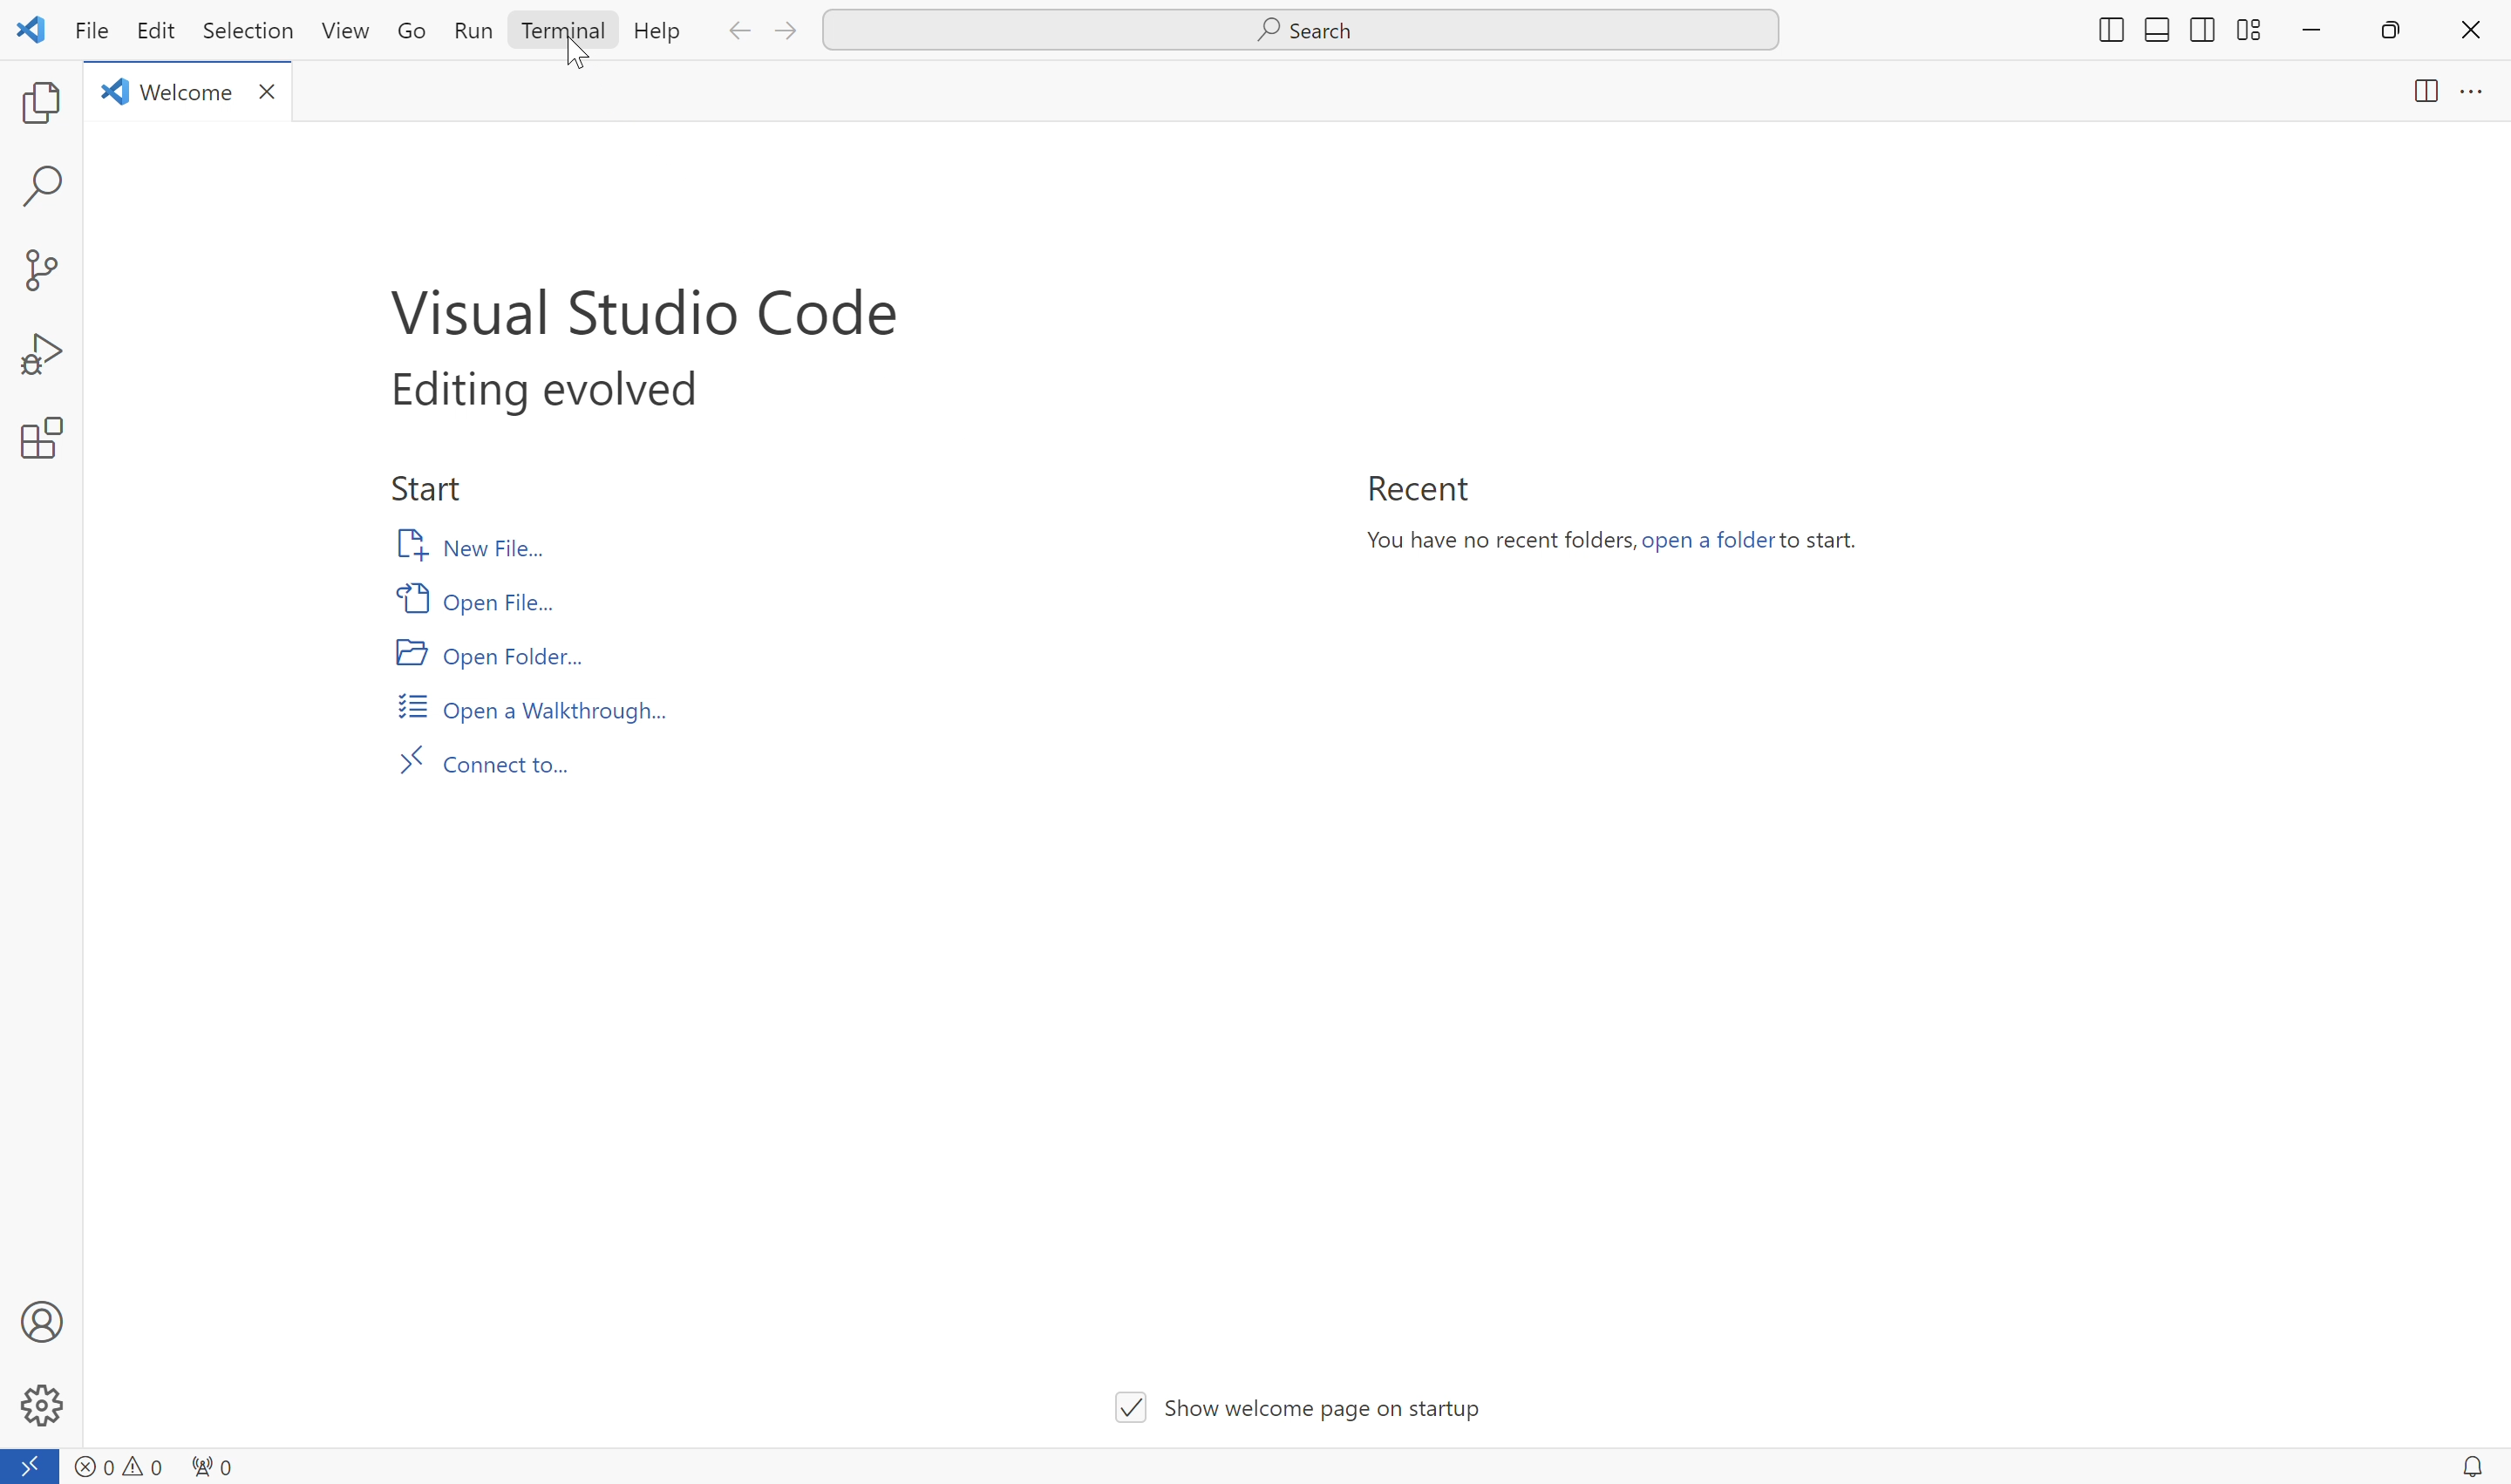  Describe the element at coordinates (143, 1463) in the screenshot. I see `warnings` at that location.